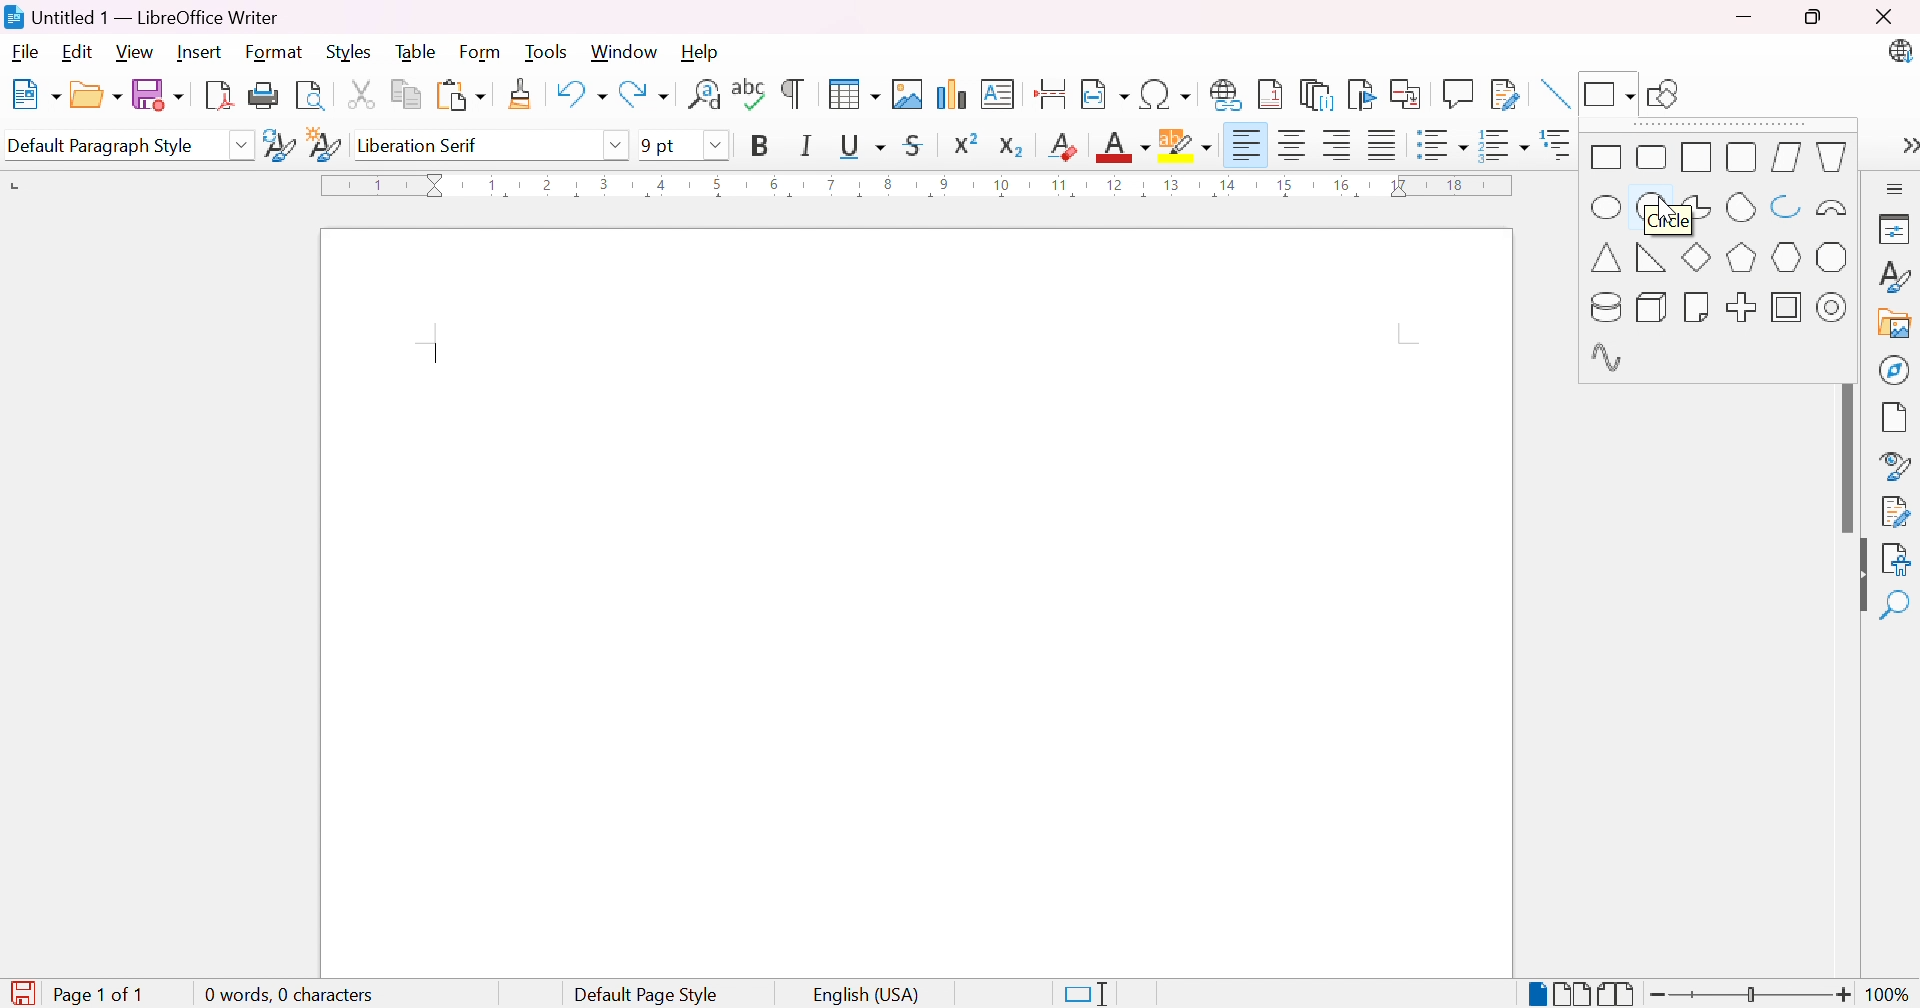 The height and width of the screenshot is (1008, 1920). What do you see at coordinates (657, 145) in the screenshot?
I see `Font size` at bounding box center [657, 145].